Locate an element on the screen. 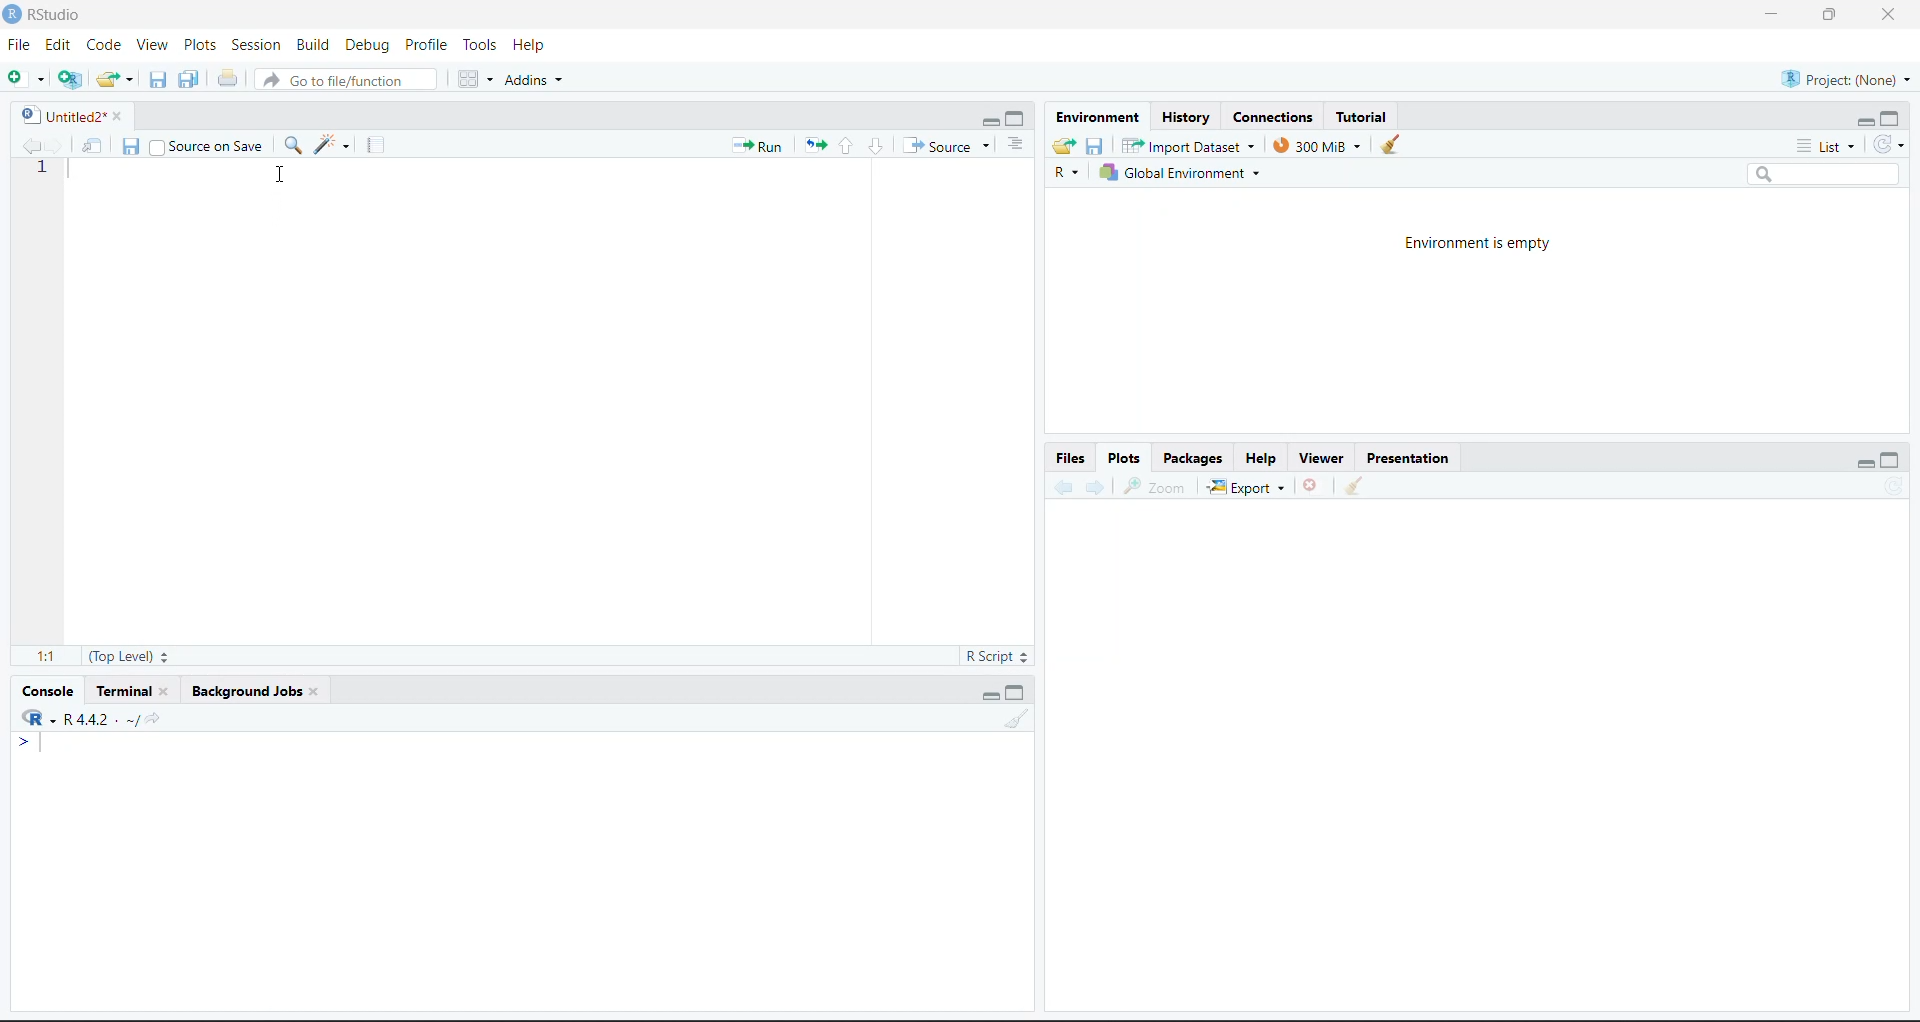 Image resolution: width=1920 pixels, height=1022 pixels. Help is located at coordinates (532, 44).